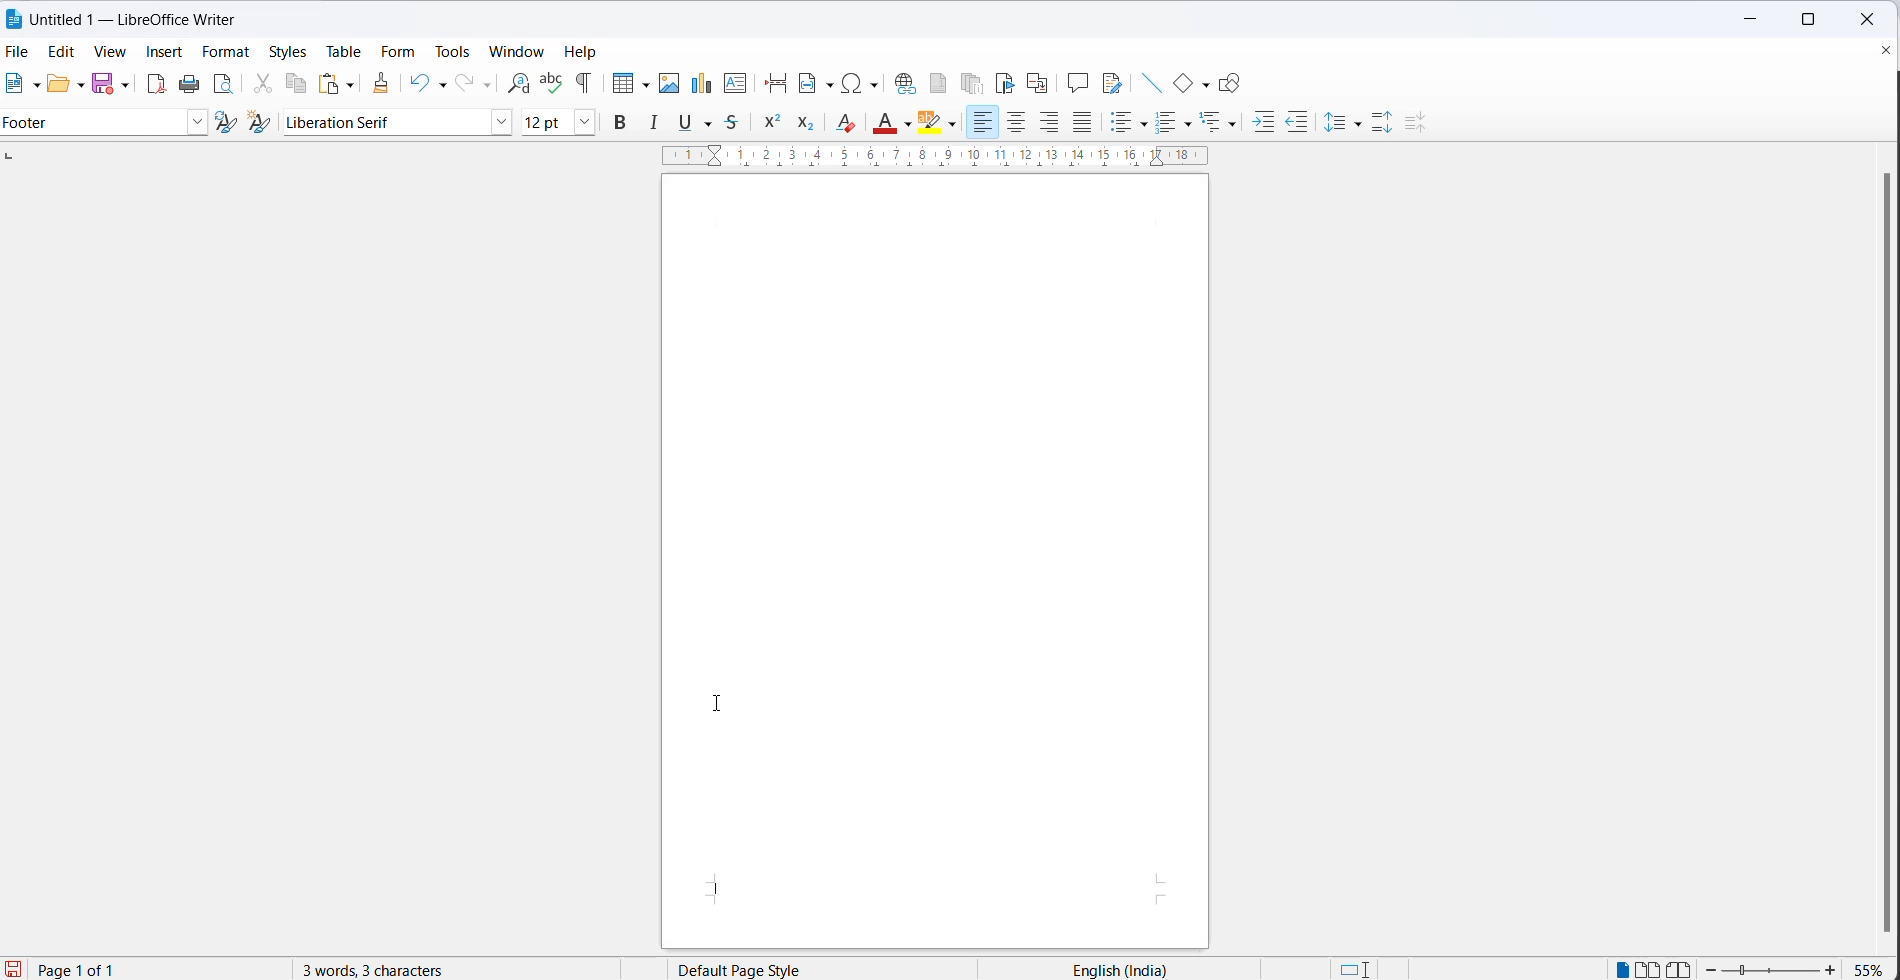  Describe the element at coordinates (546, 122) in the screenshot. I see `font size` at that location.